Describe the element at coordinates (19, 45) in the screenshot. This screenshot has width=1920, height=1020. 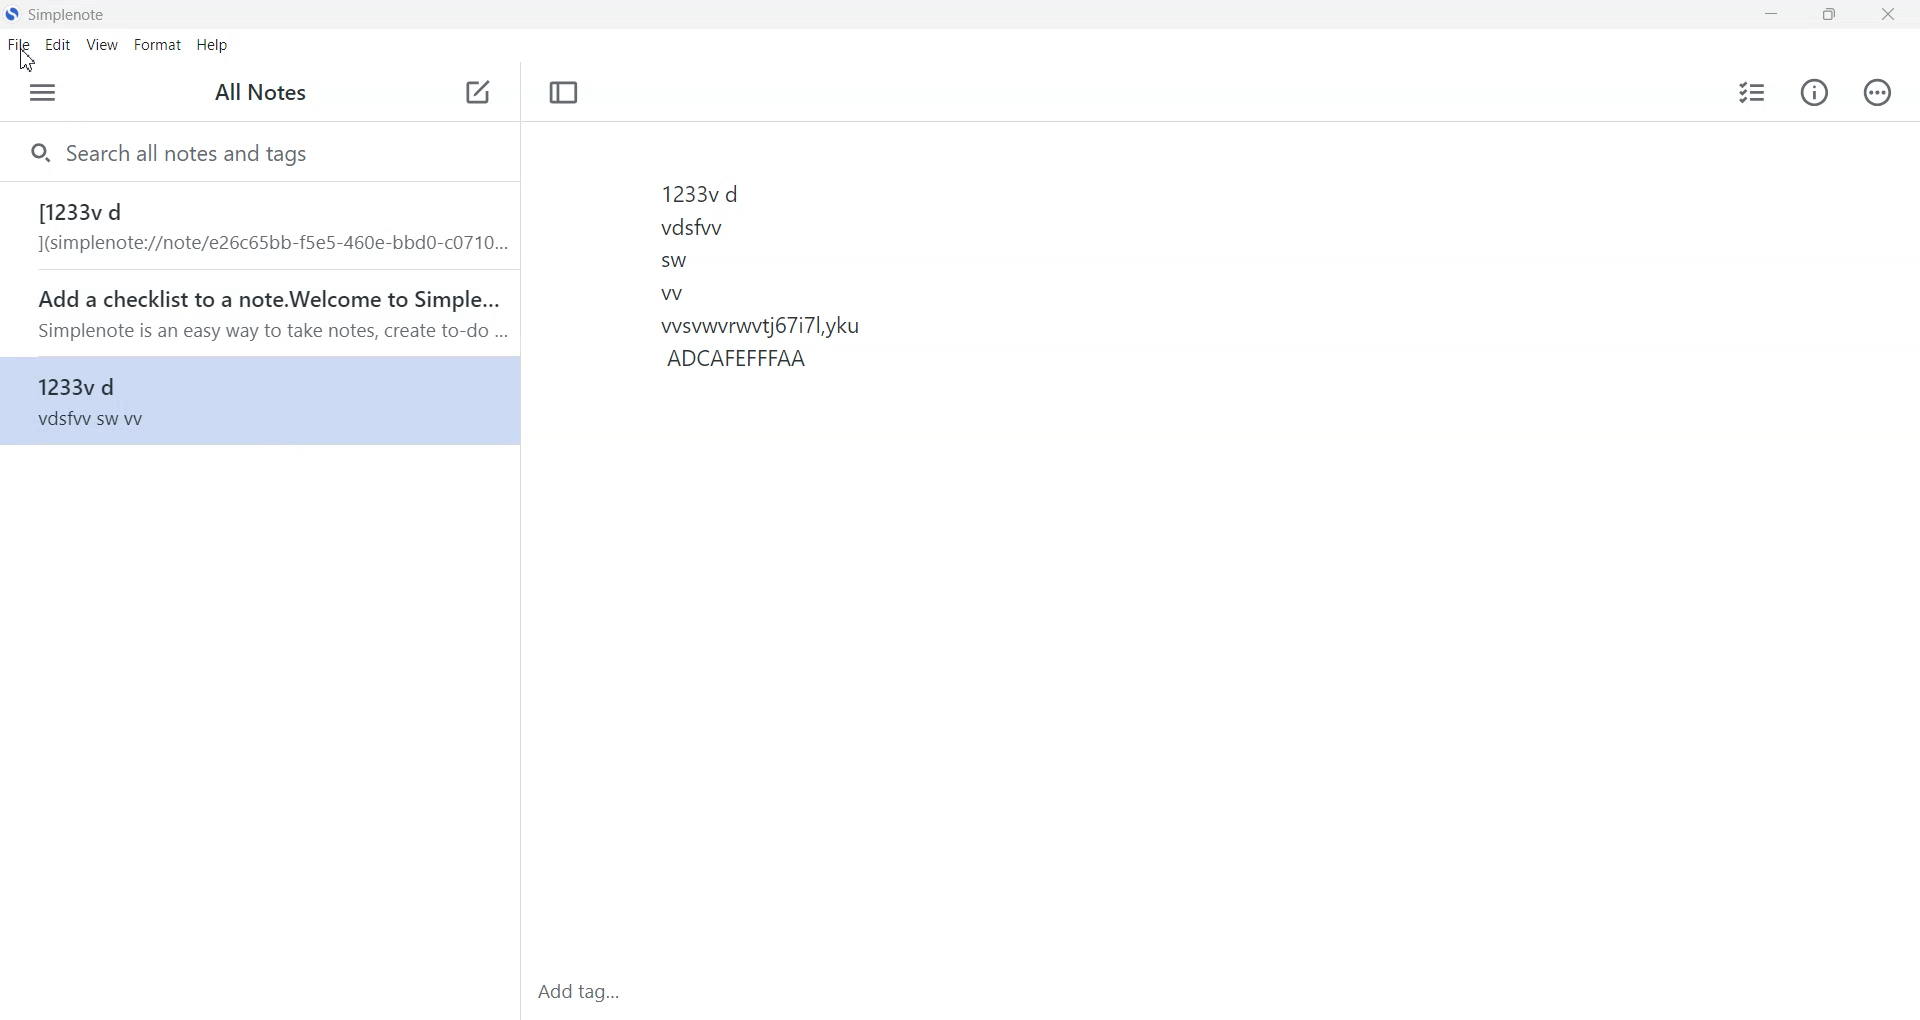
I see `File` at that location.